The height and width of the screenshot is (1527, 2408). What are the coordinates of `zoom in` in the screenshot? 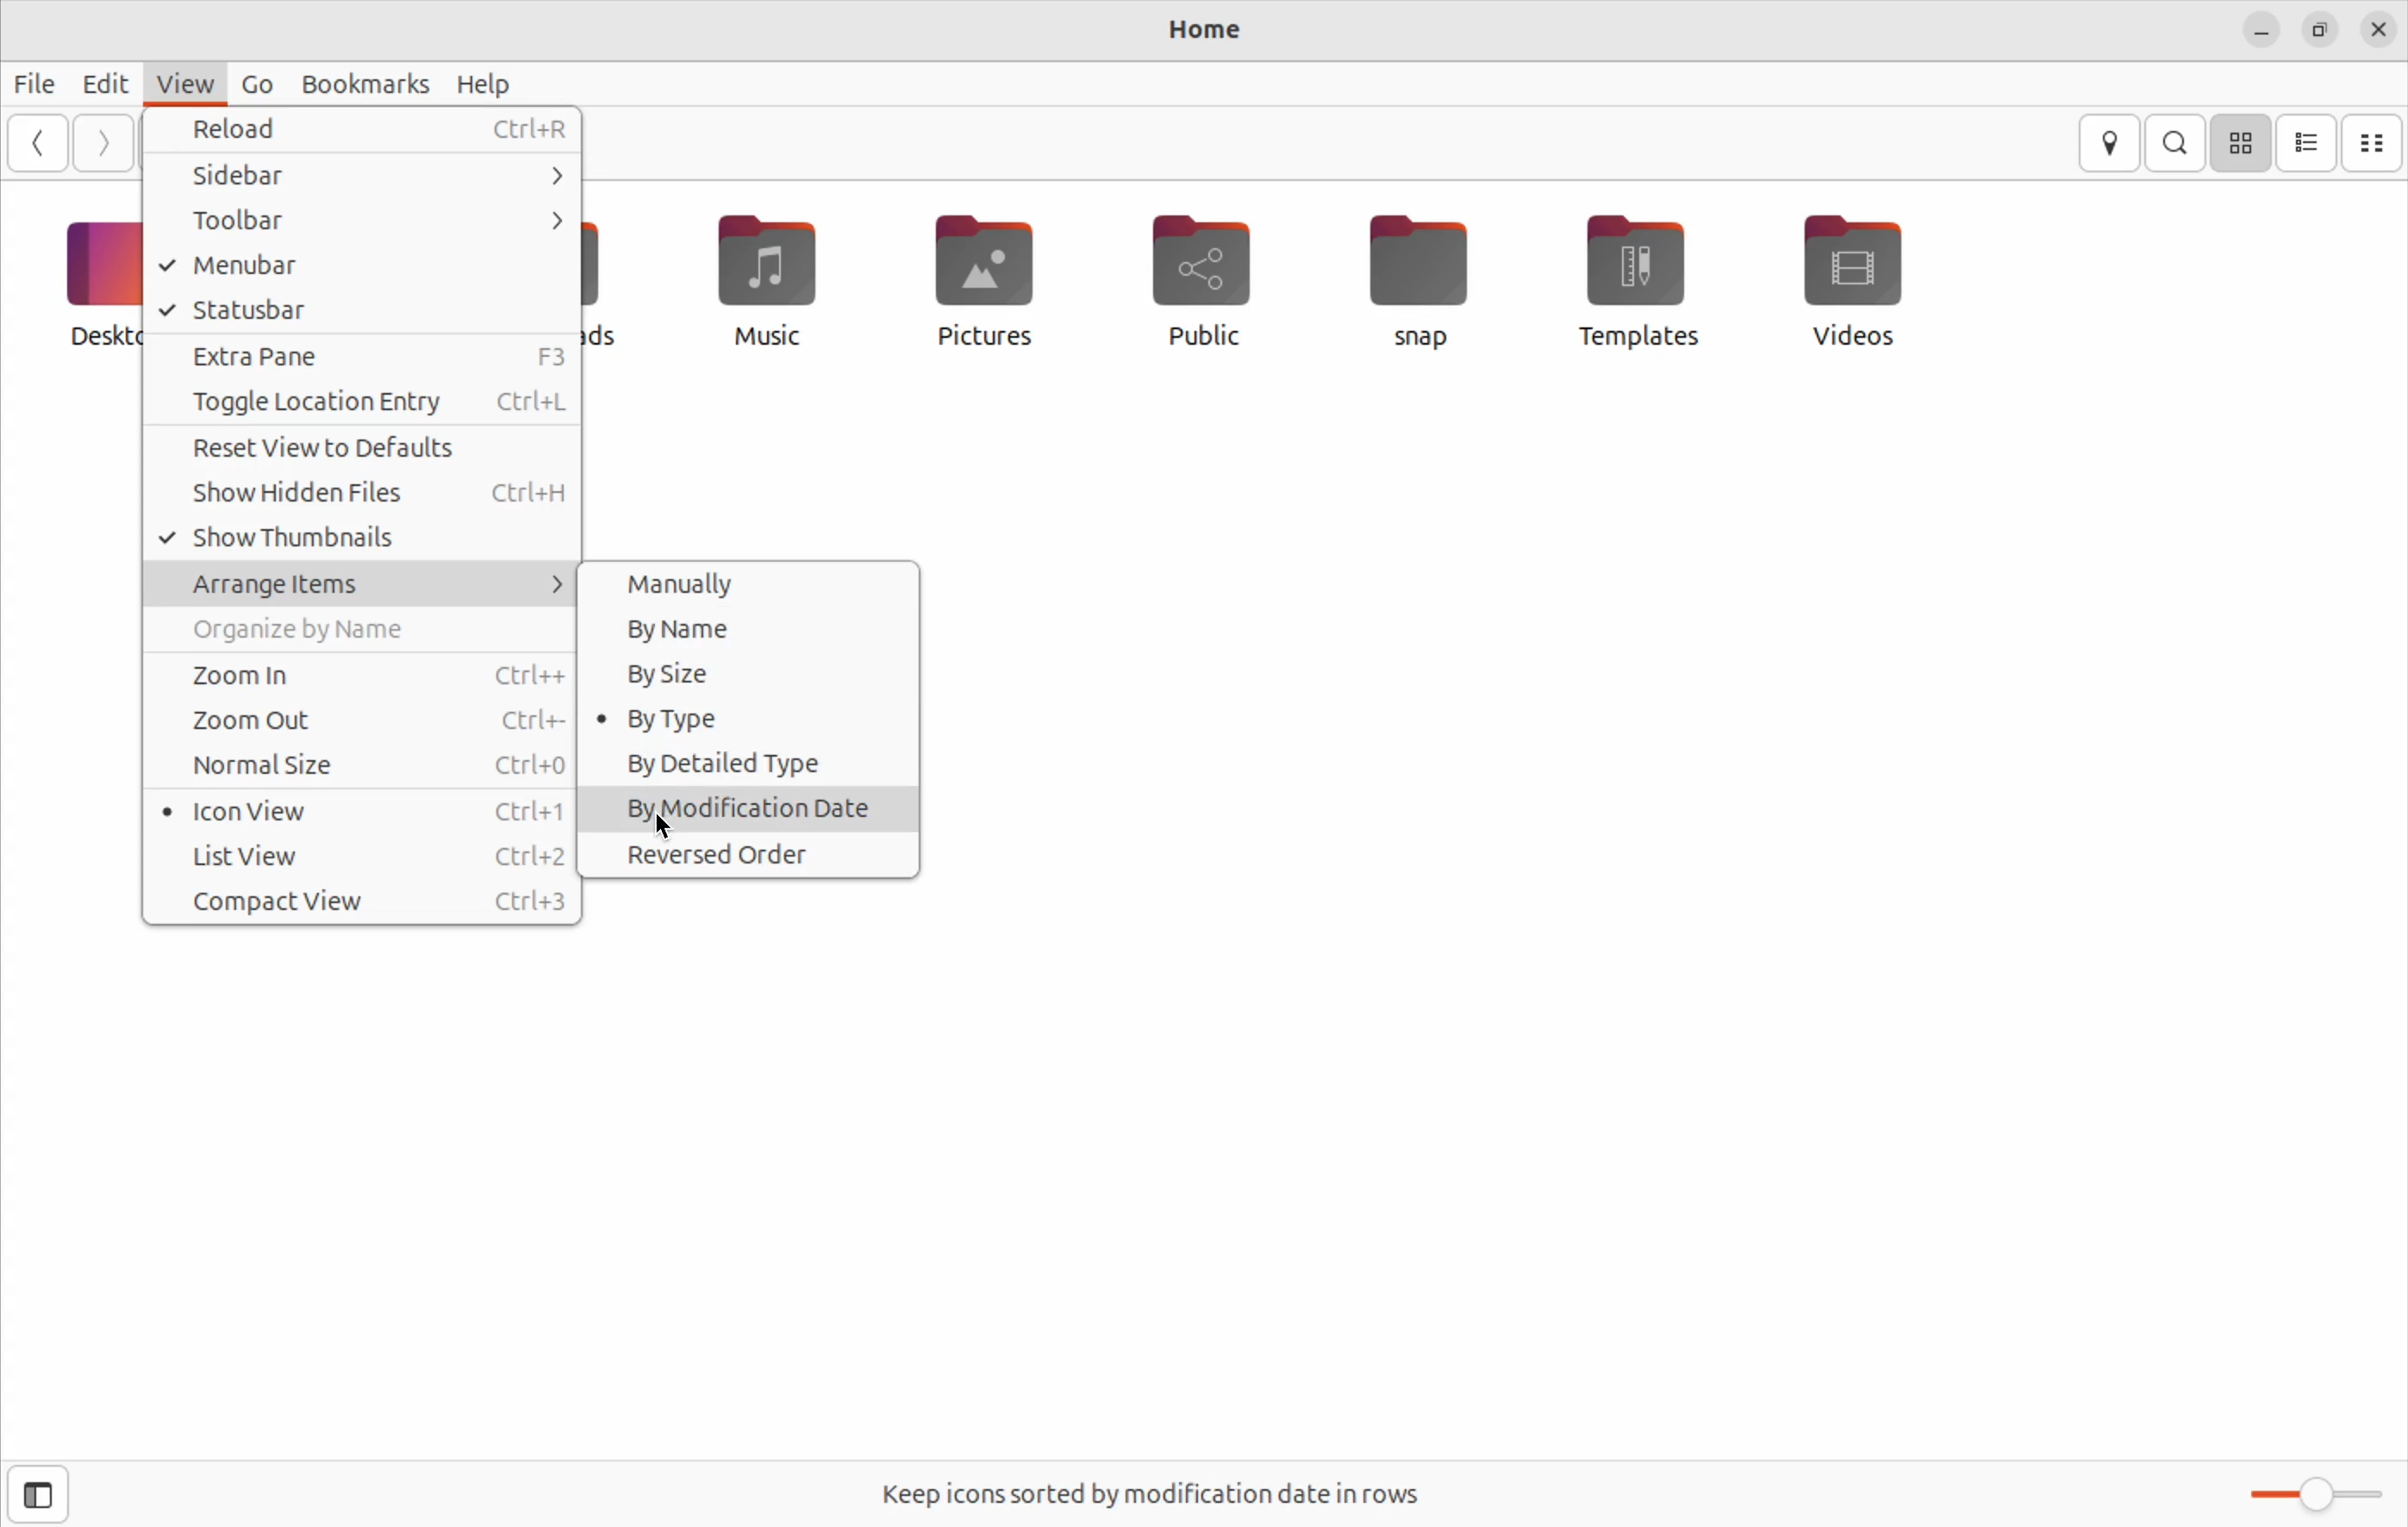 It's located at (369, 673).